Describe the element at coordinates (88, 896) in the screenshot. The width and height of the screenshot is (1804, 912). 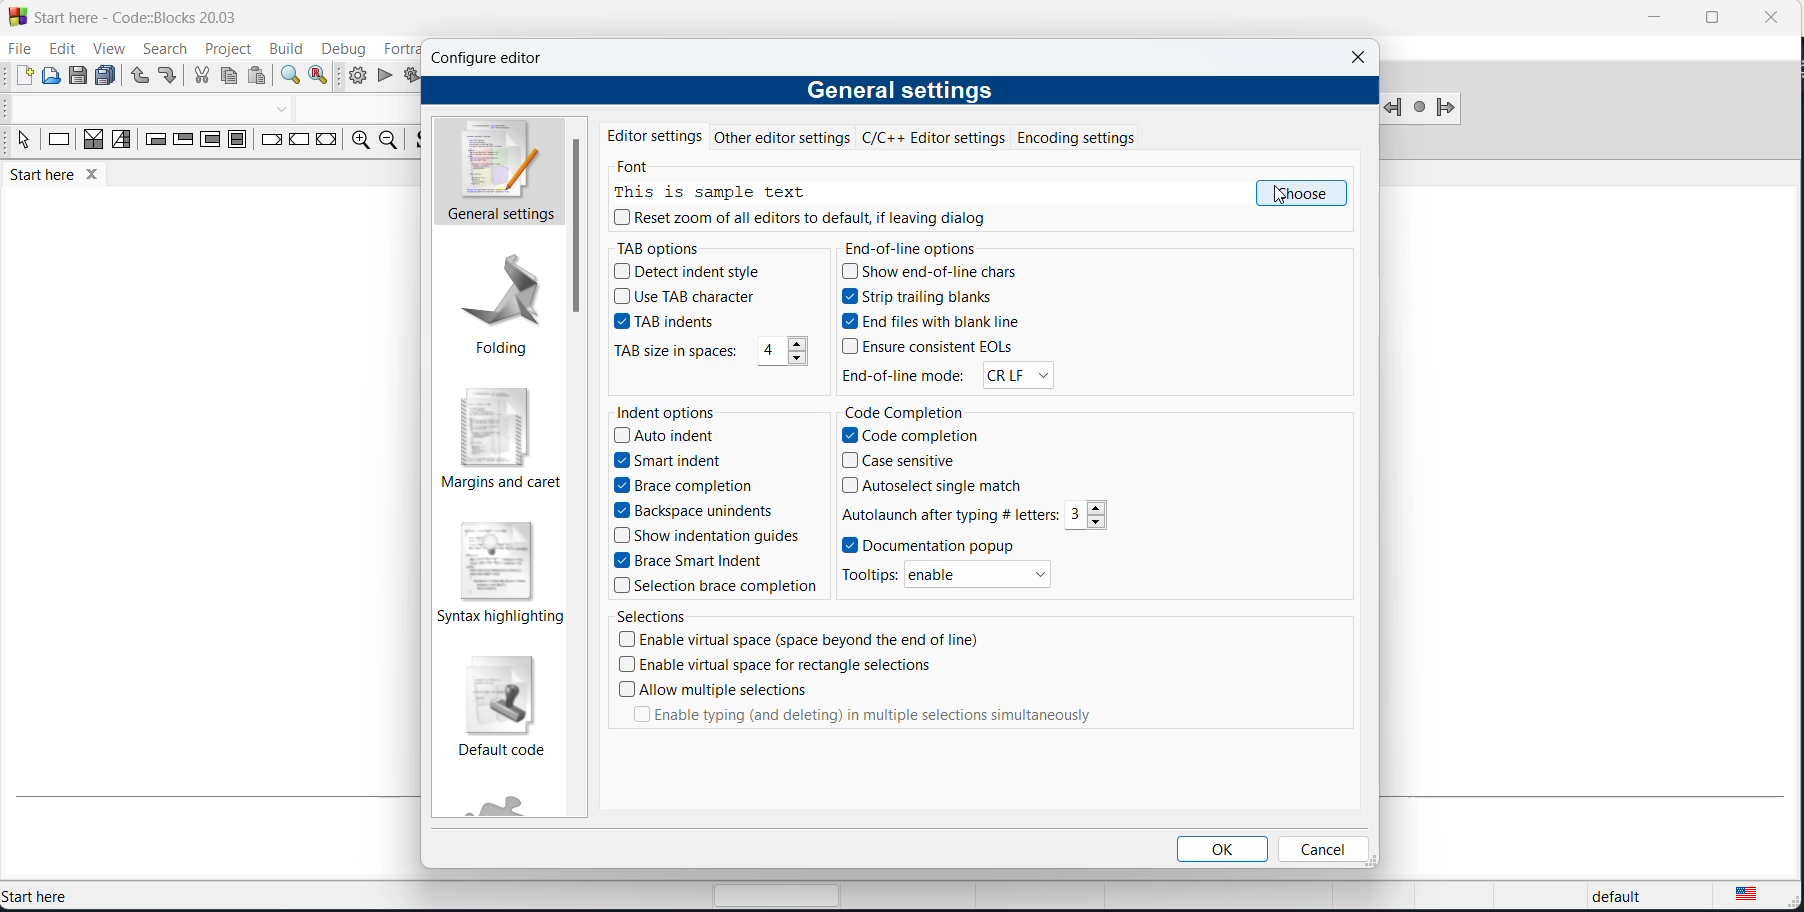
I see `start here` at that location.